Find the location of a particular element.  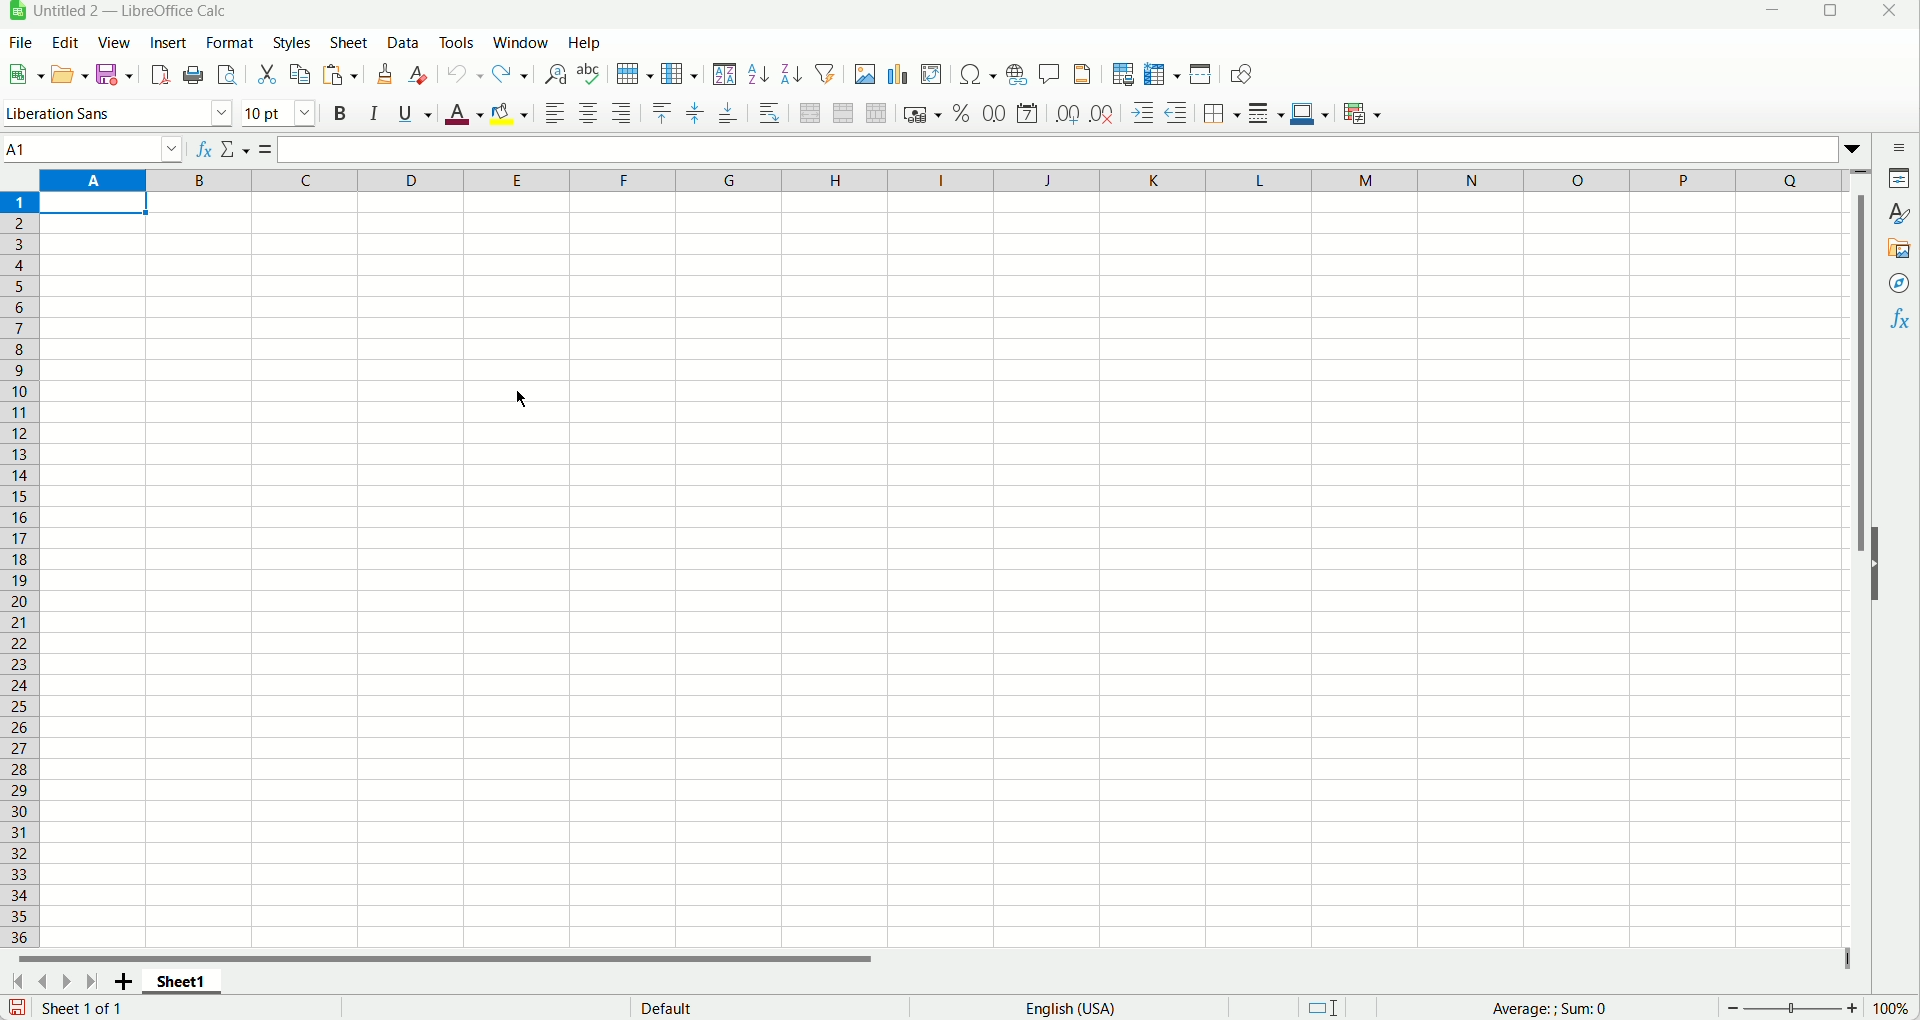

fx is located at coordinates (205, 146).